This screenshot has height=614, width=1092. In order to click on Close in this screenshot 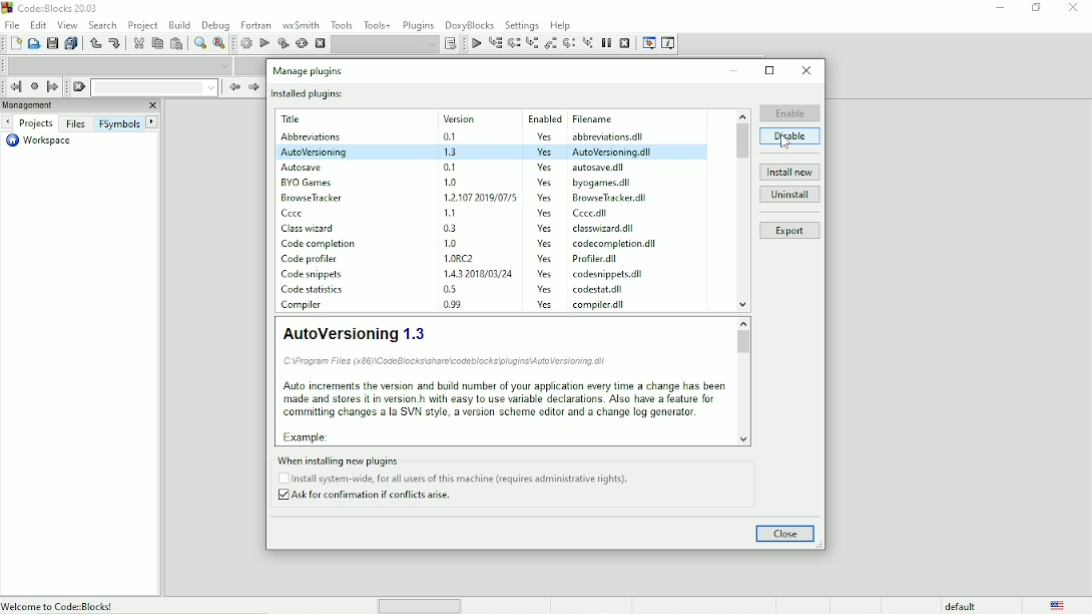, I will do `click(151, 106)`.